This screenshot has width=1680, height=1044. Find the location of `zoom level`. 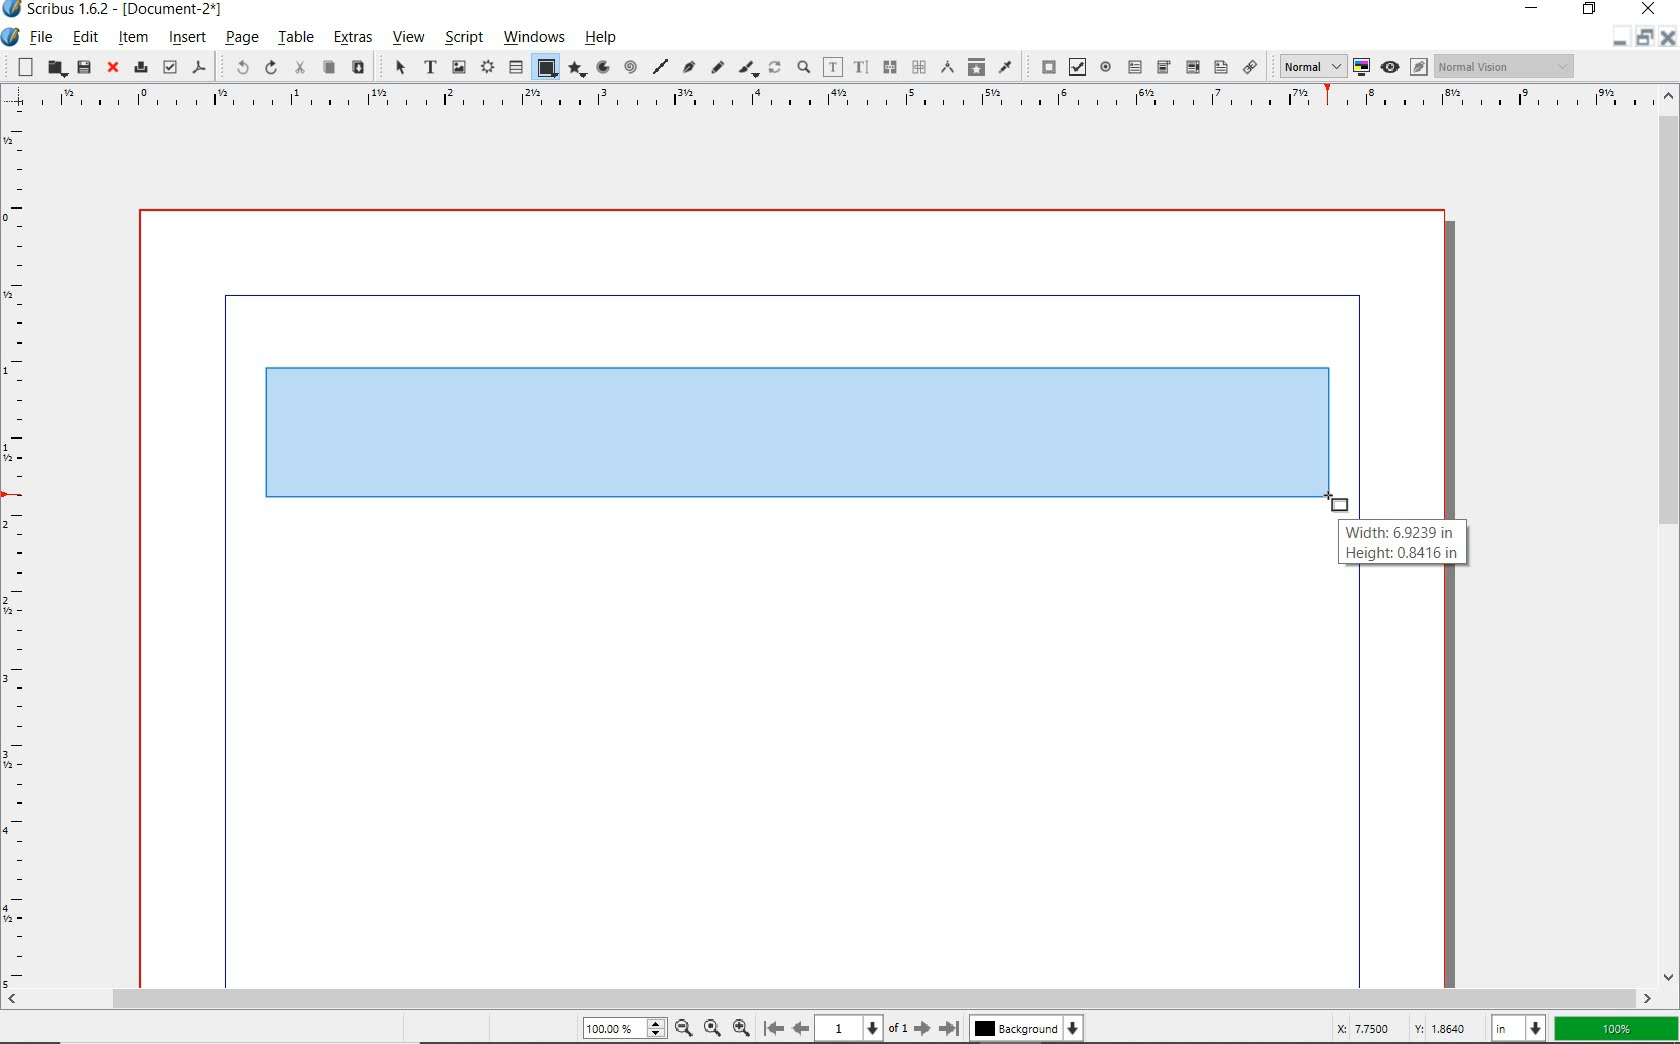

zoom level is located at coordinates (630, 1028).